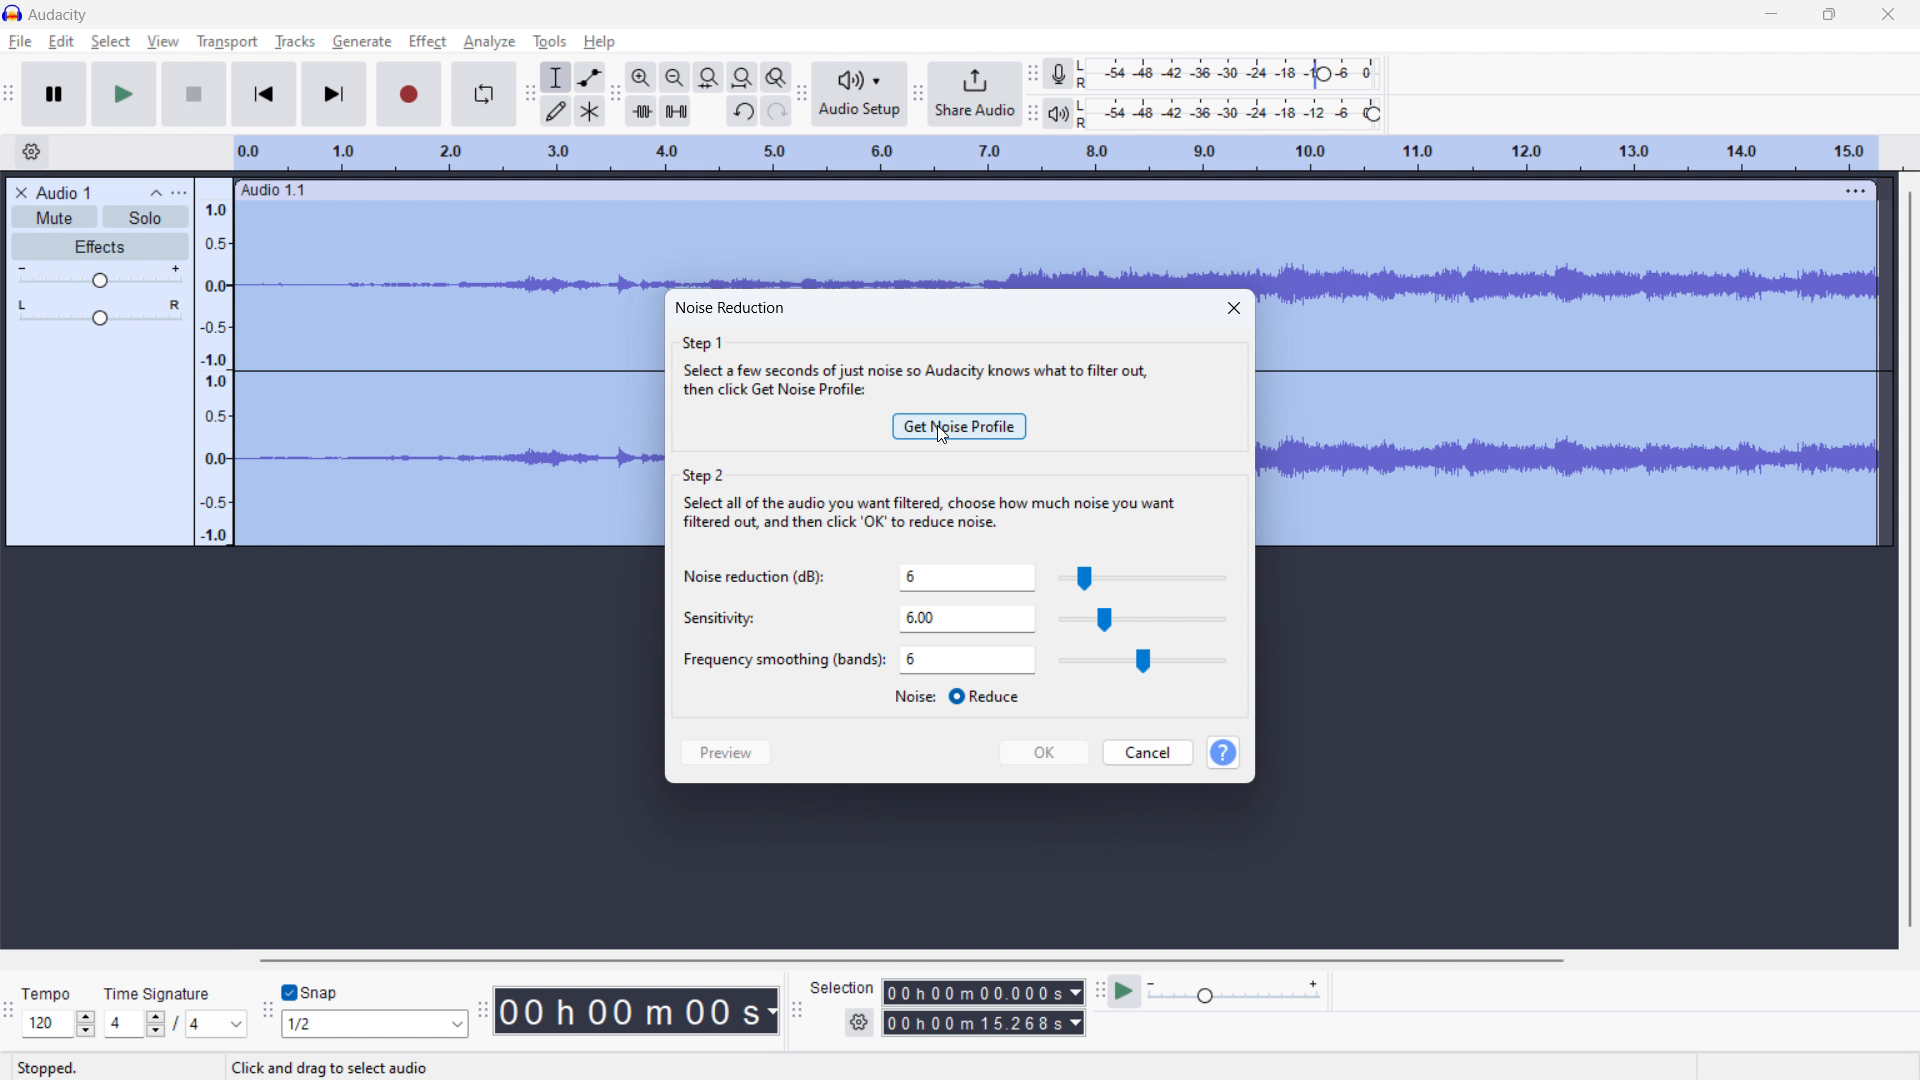 The image size is (1920, 1080). What do you see at coordinates (54, 217) in the screenshot?
I see `mute` at bounding box center [54, 217].